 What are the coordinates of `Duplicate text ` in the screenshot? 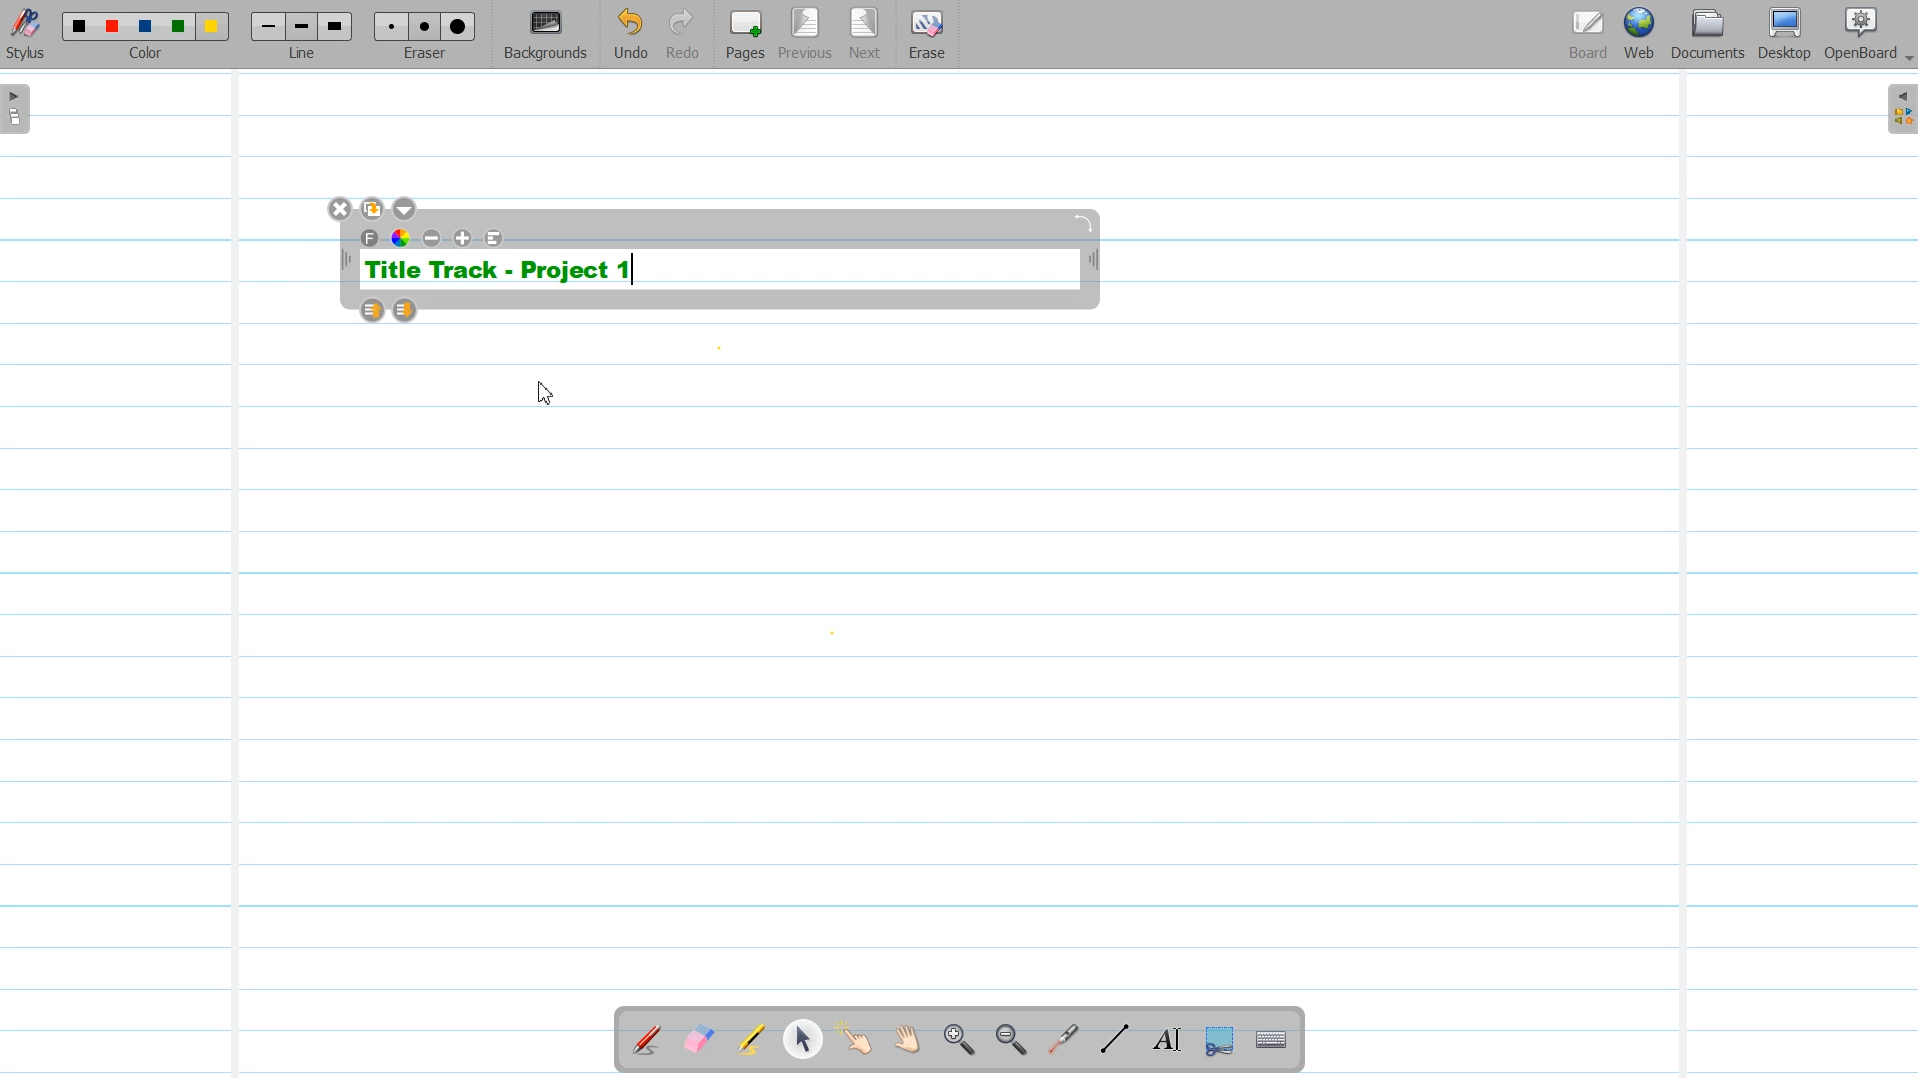 It's located at (374, 209).